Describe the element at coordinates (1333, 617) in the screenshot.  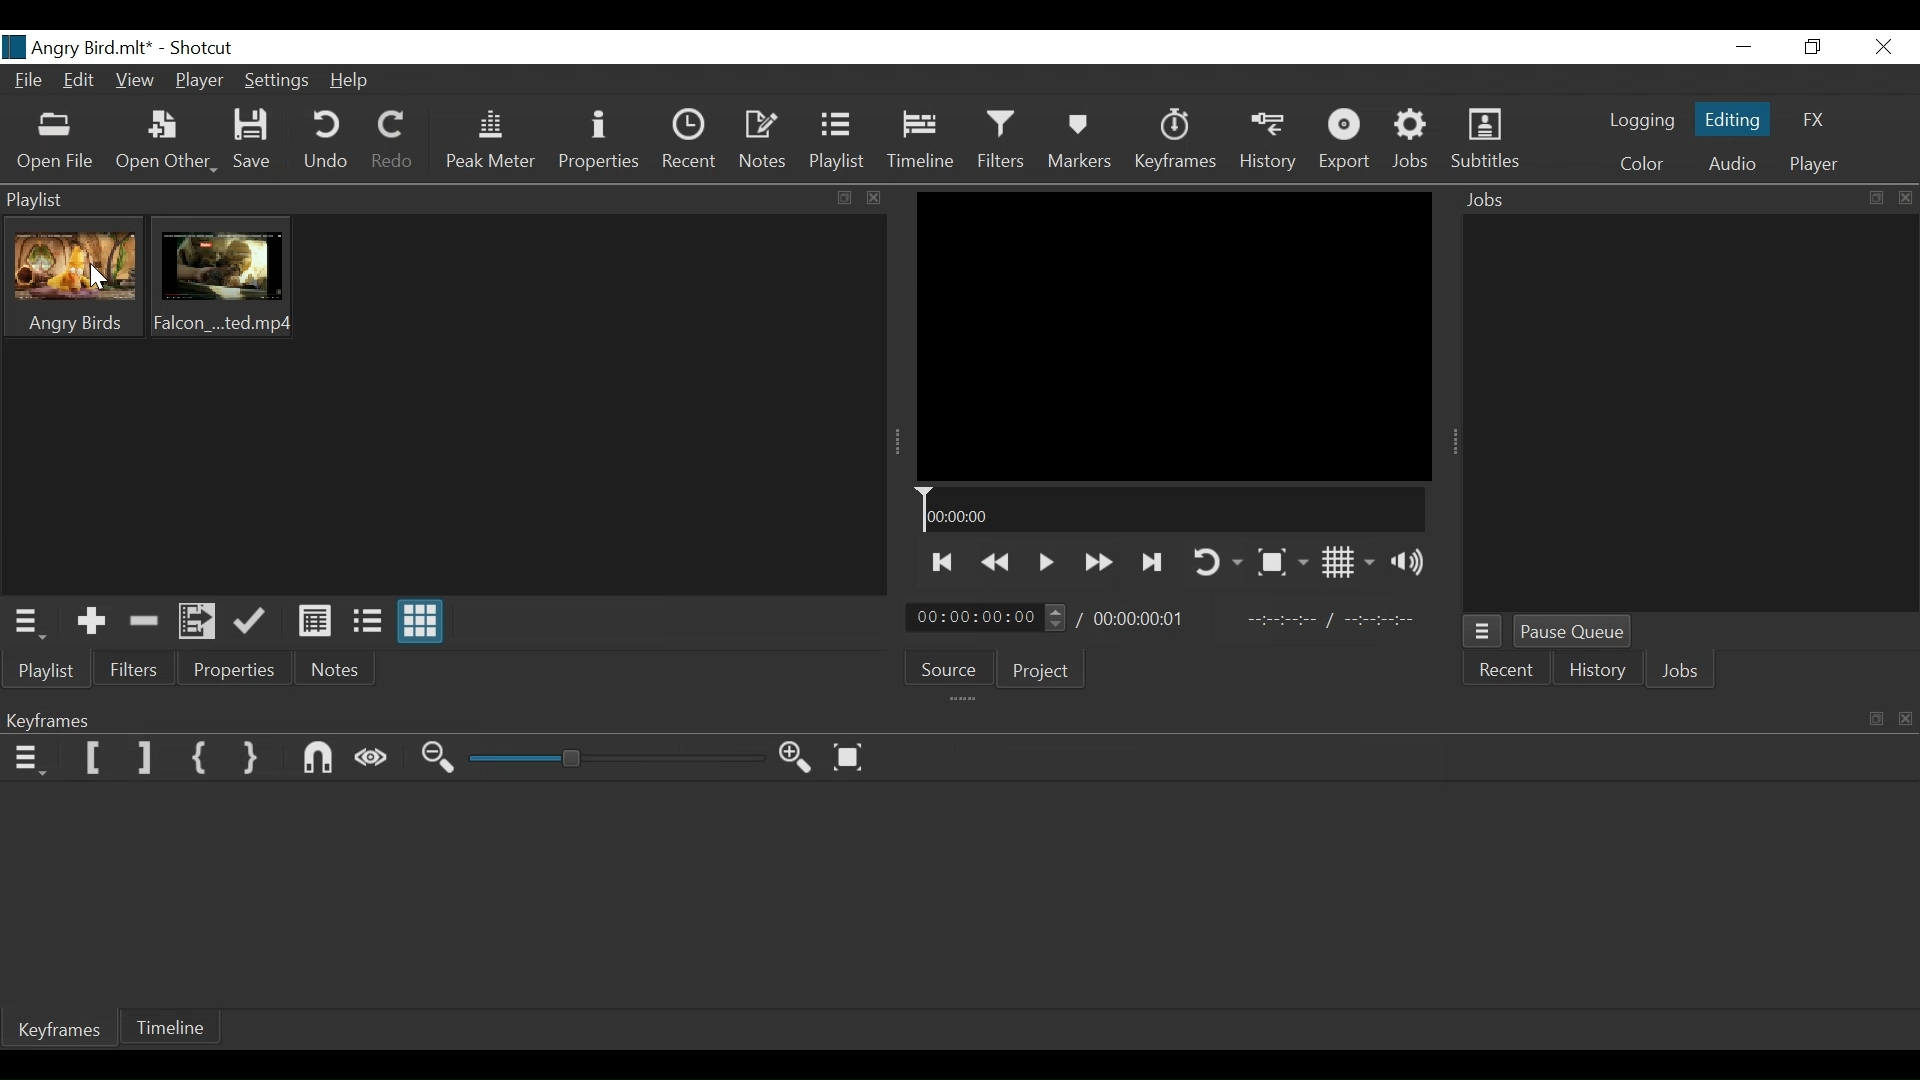
I see `In Point` at that location.